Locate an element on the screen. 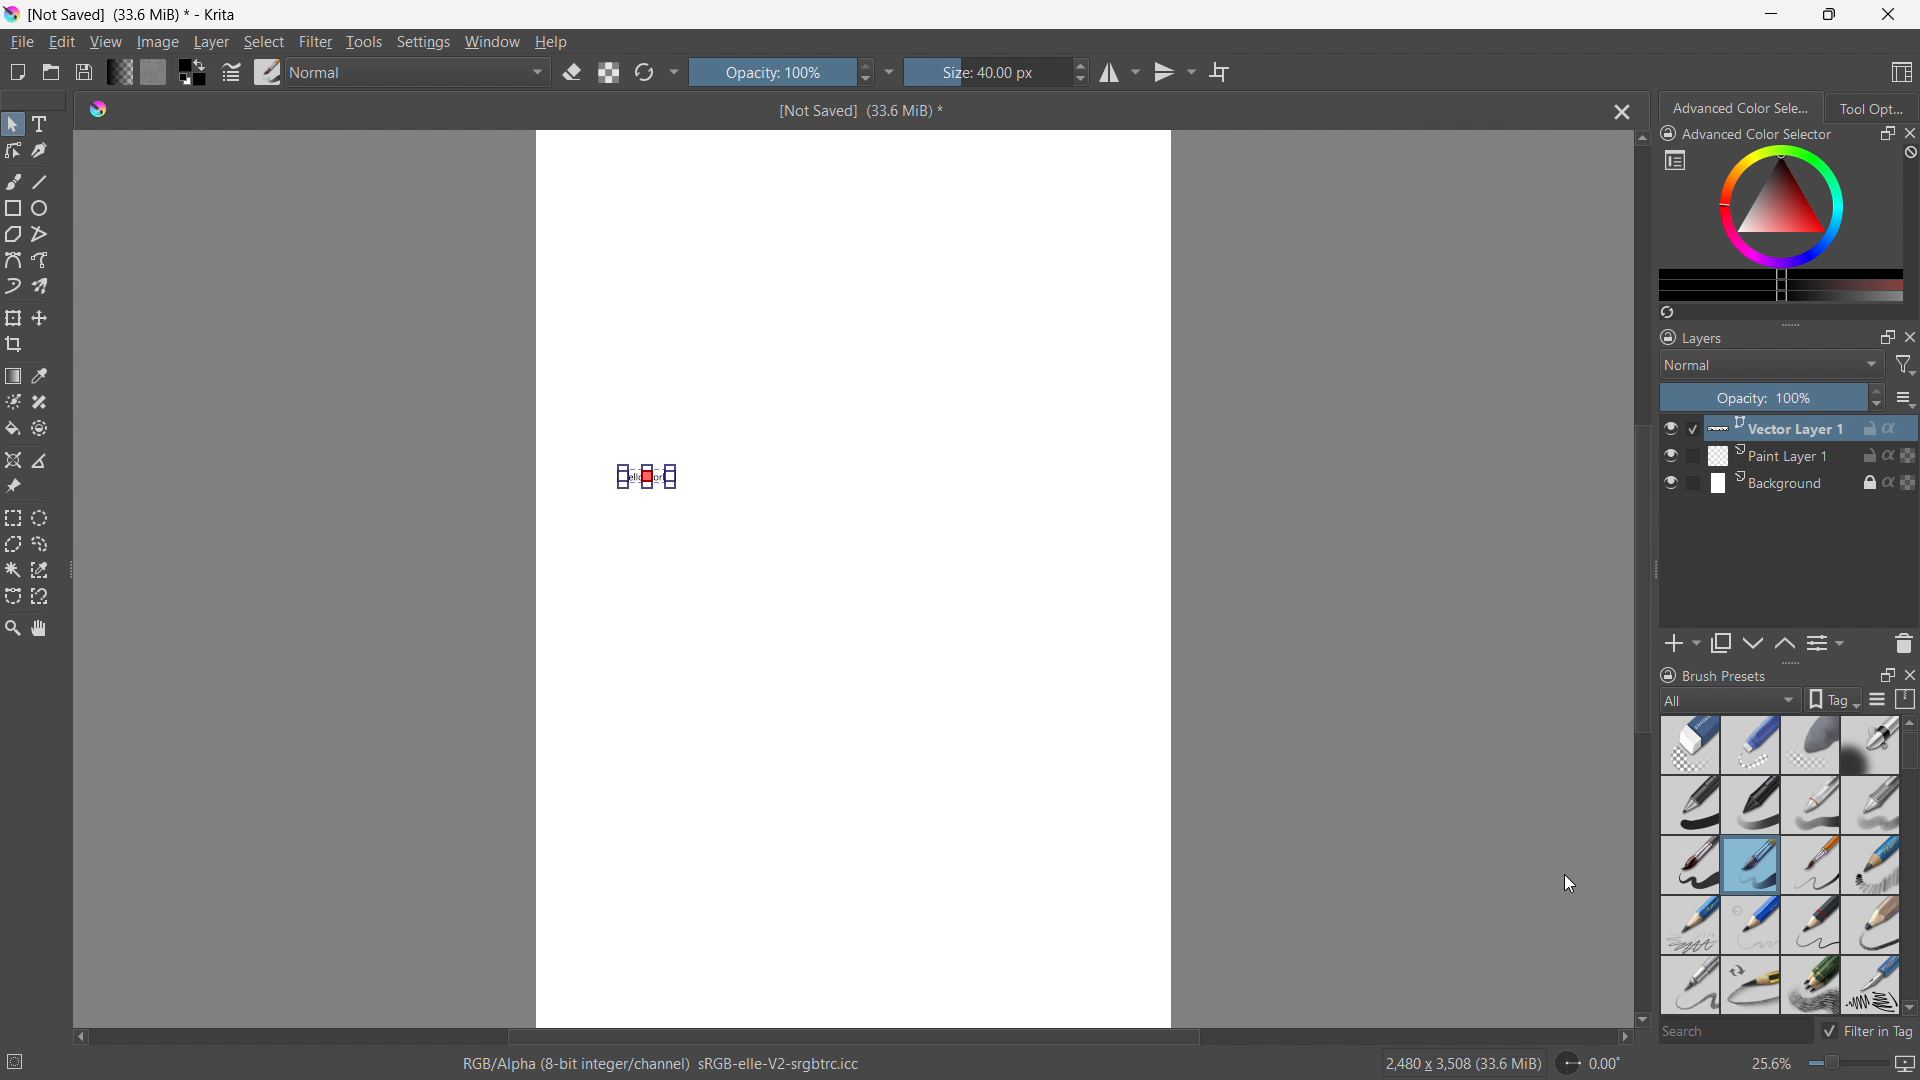 The height and width of the screenshot is (1080, 1920). tools is located at coordinates (365, 42).